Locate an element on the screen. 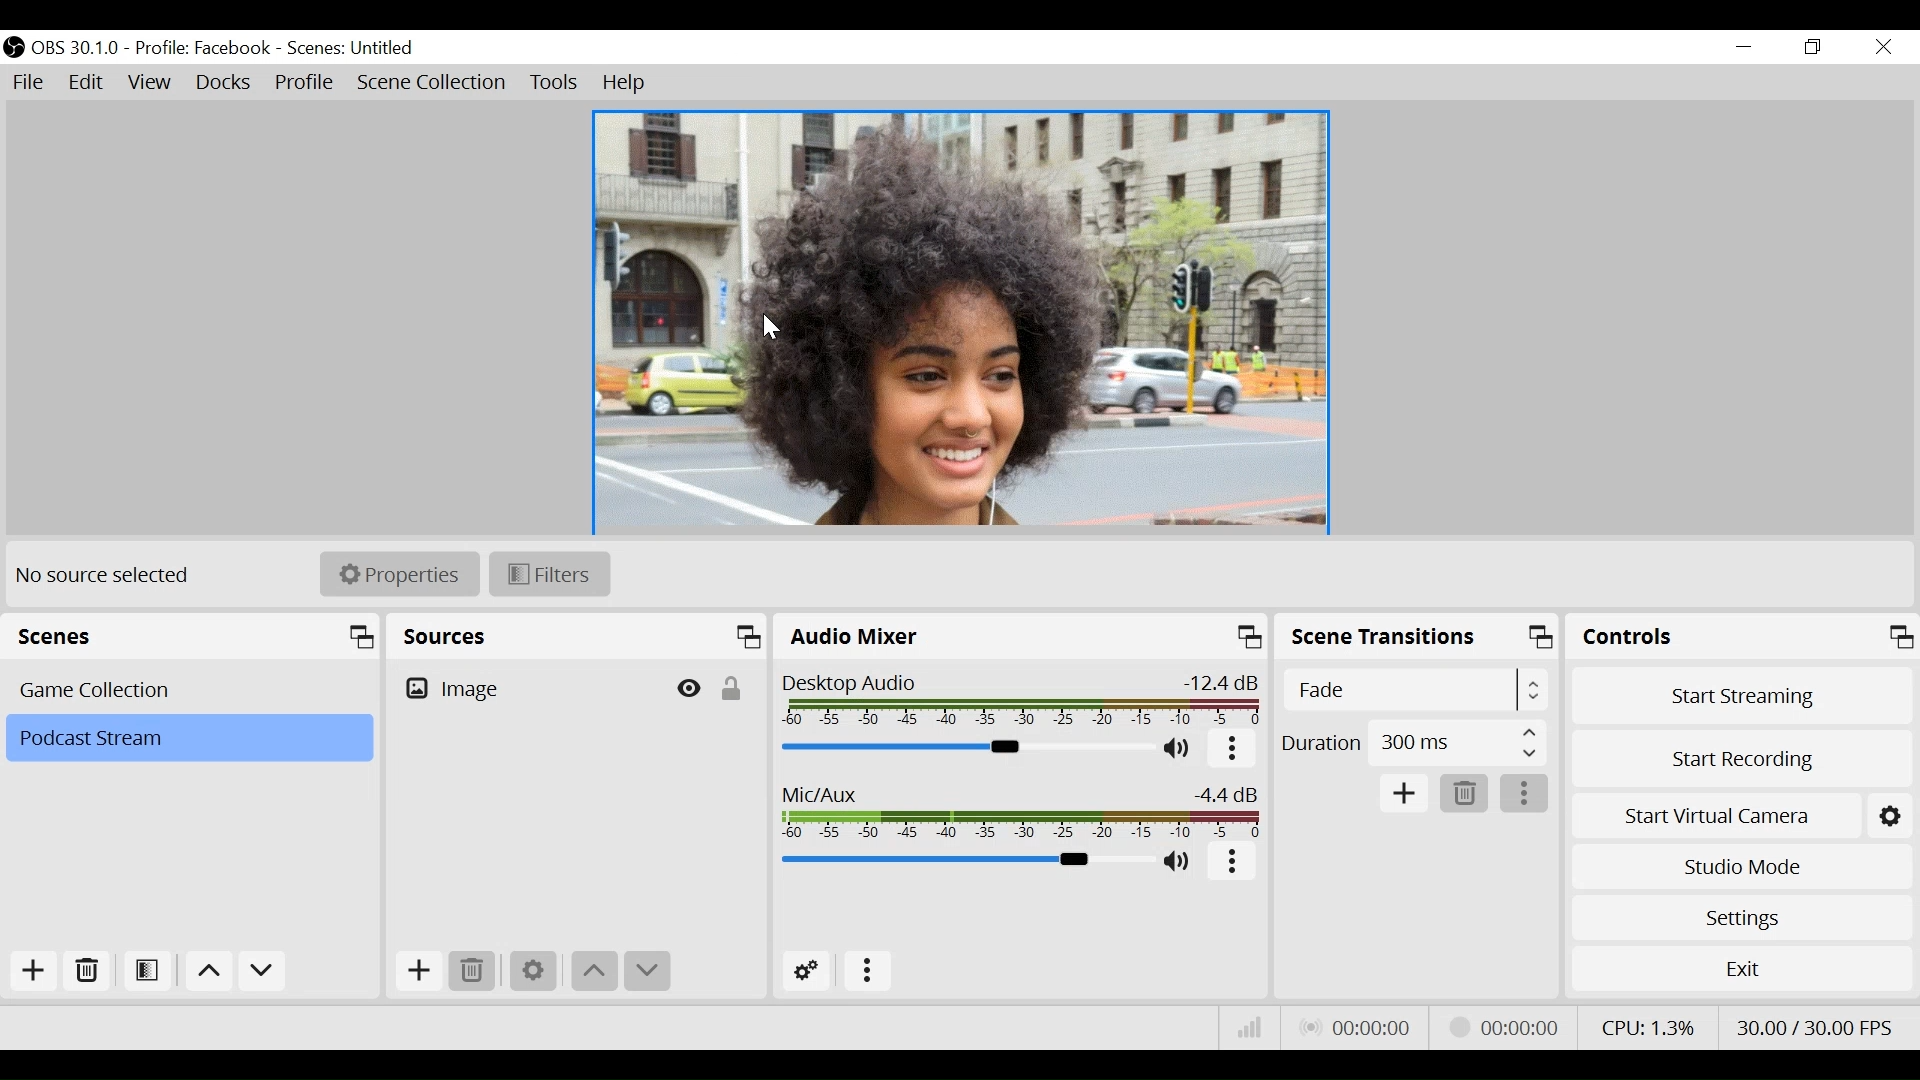 The image size is (1920, 1080). Sources Panel is located at coordinates (578, 636).